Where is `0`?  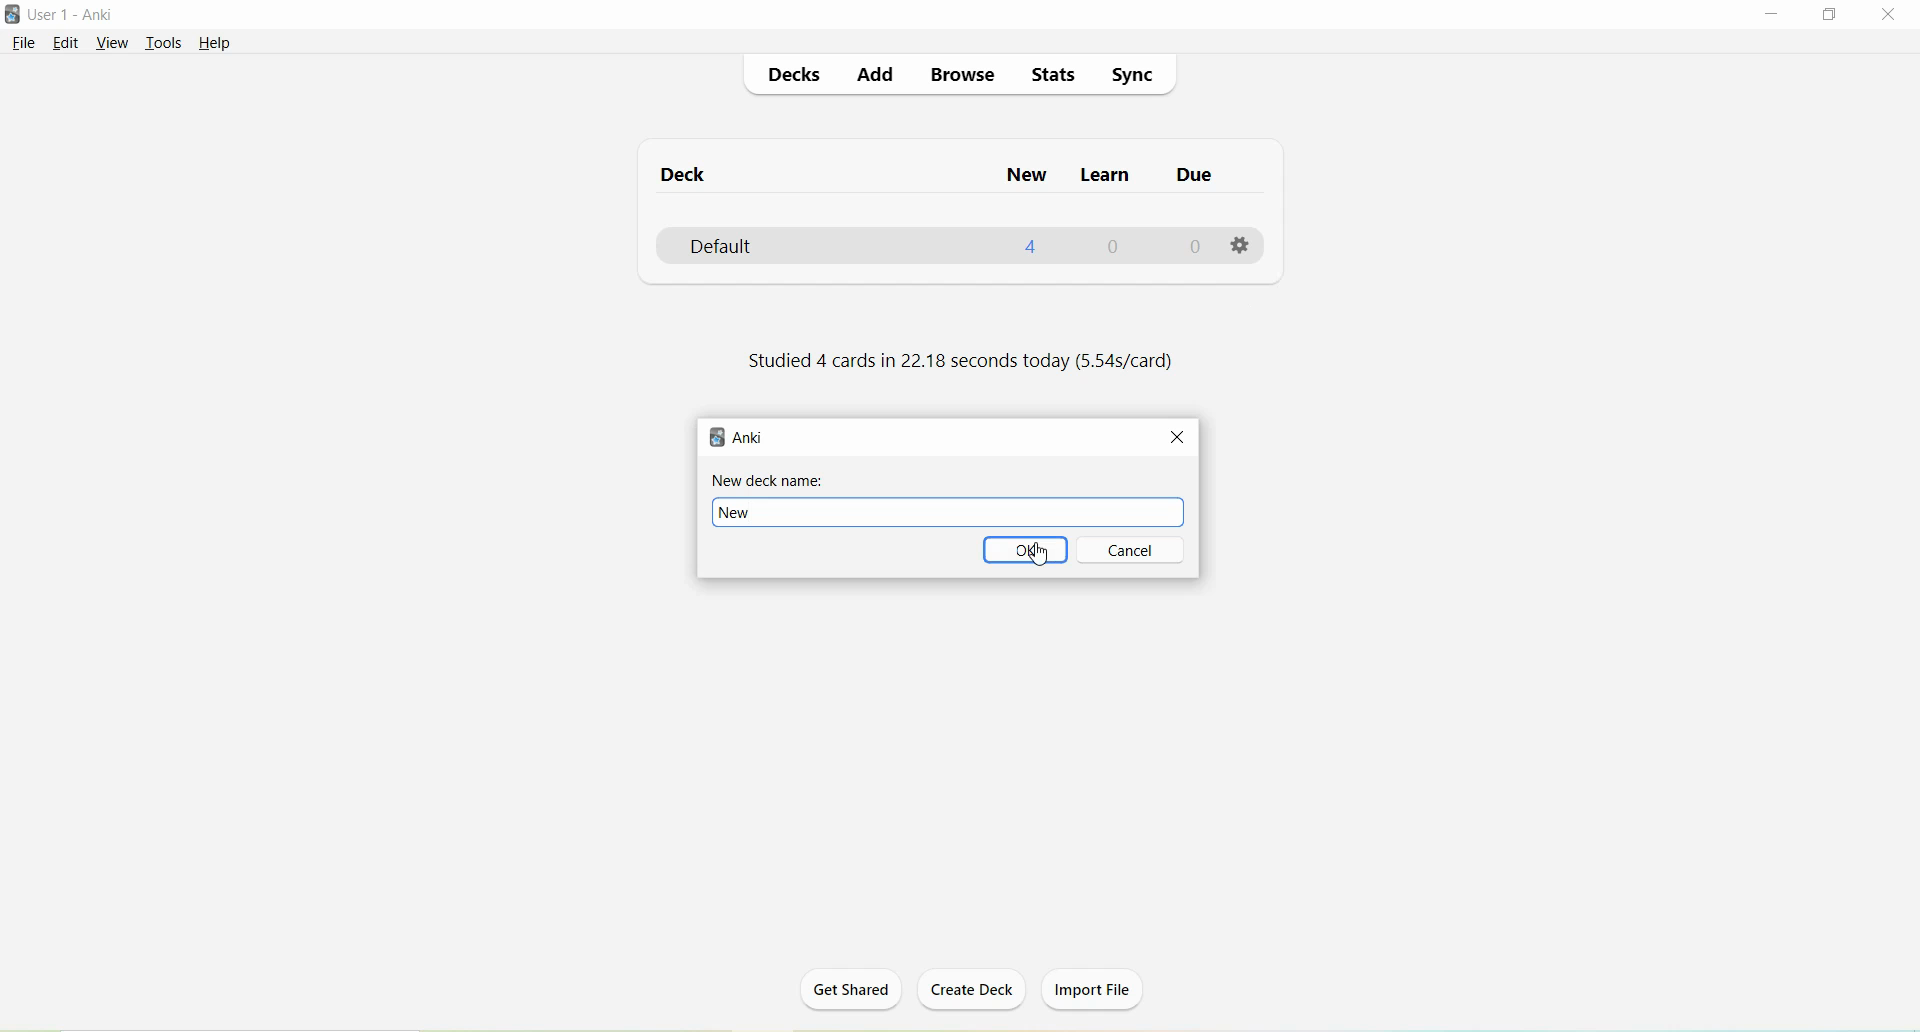
0 is located at coordinates (1114, 247).